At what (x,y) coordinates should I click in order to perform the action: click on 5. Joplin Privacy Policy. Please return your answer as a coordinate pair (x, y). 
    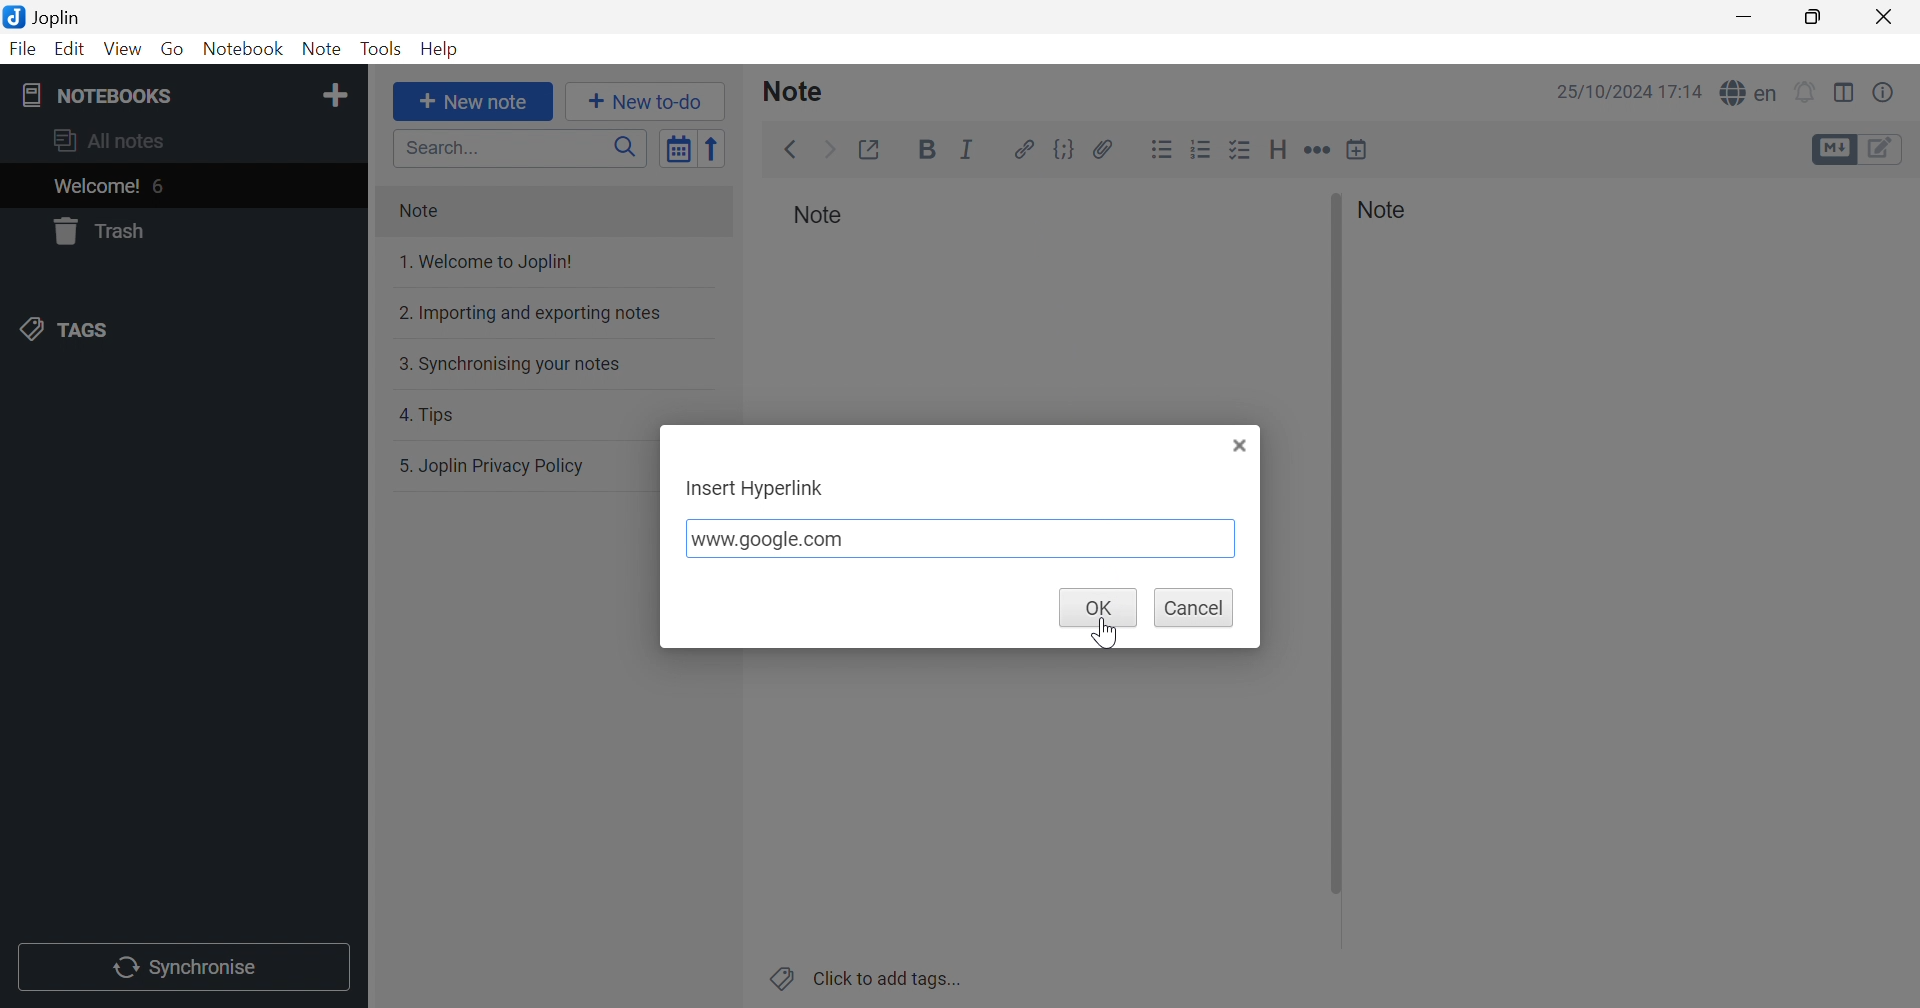
    Looking at the image, I should click on (526, 467).